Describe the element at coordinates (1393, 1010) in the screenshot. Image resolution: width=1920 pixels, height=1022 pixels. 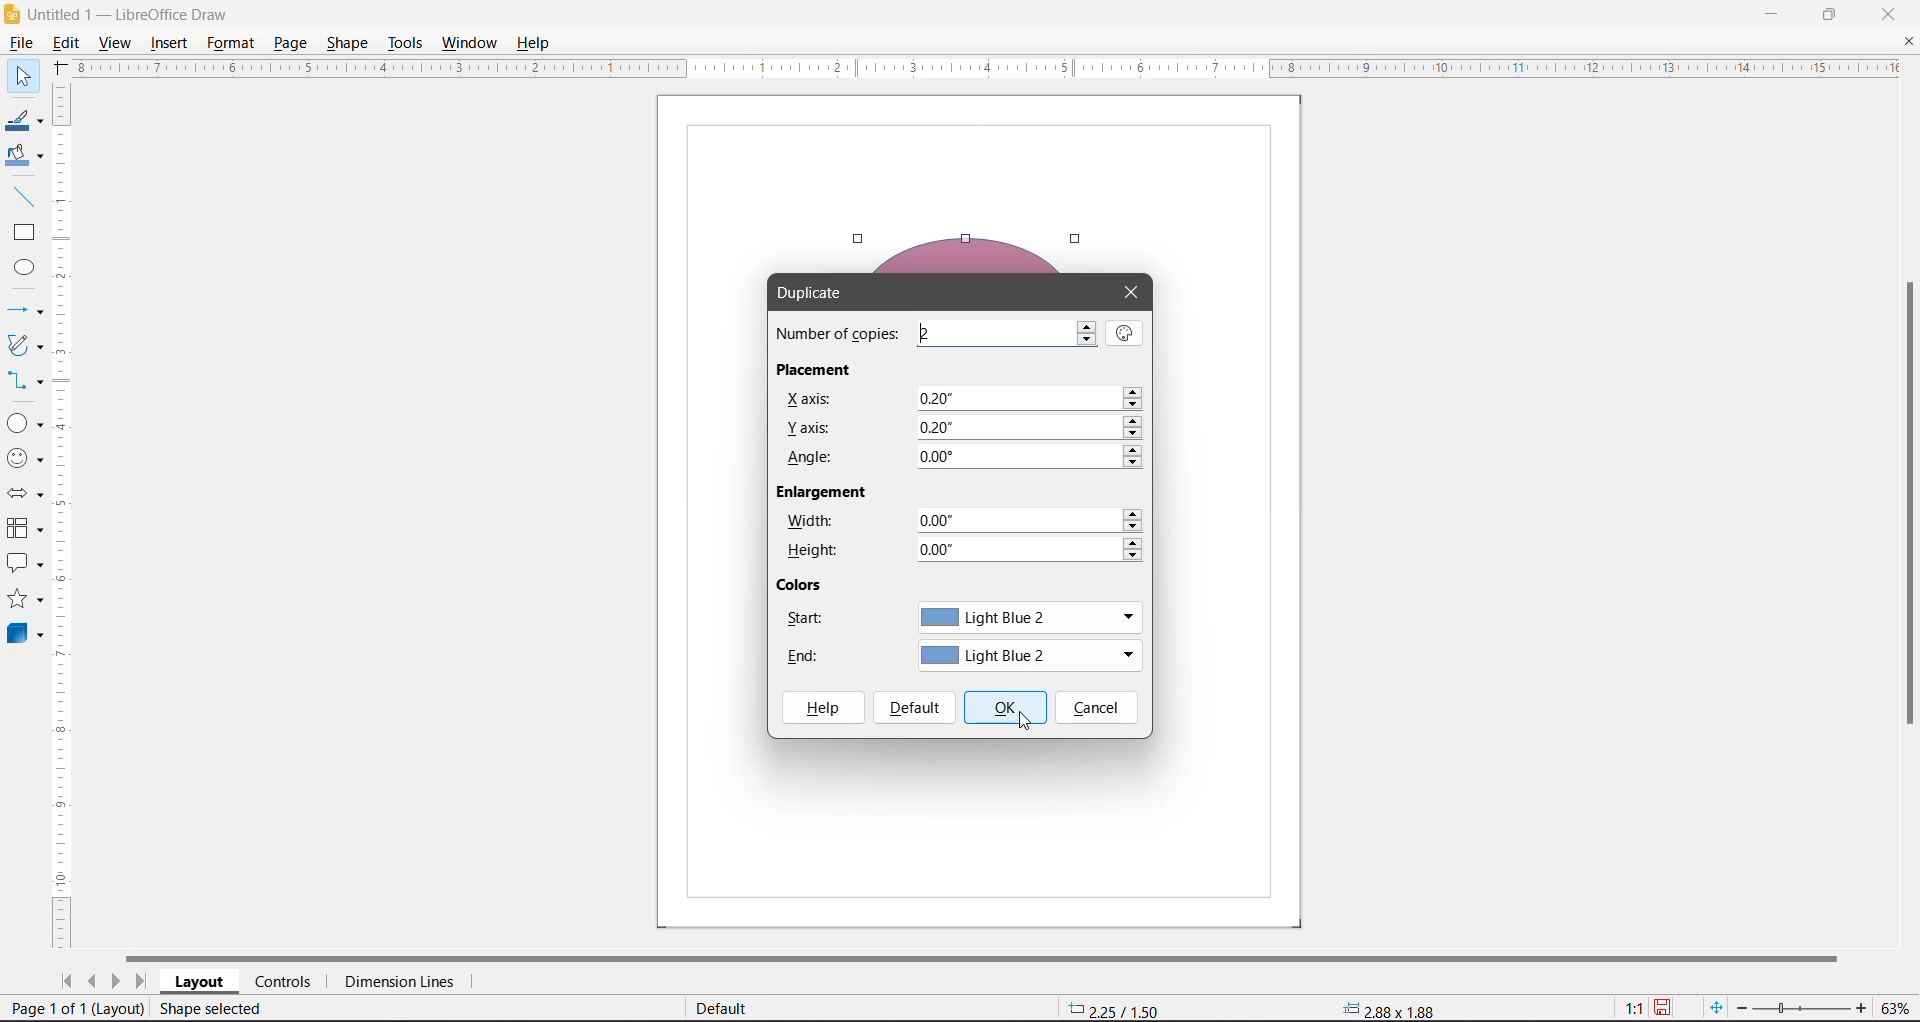
I see `Object size` at that location.